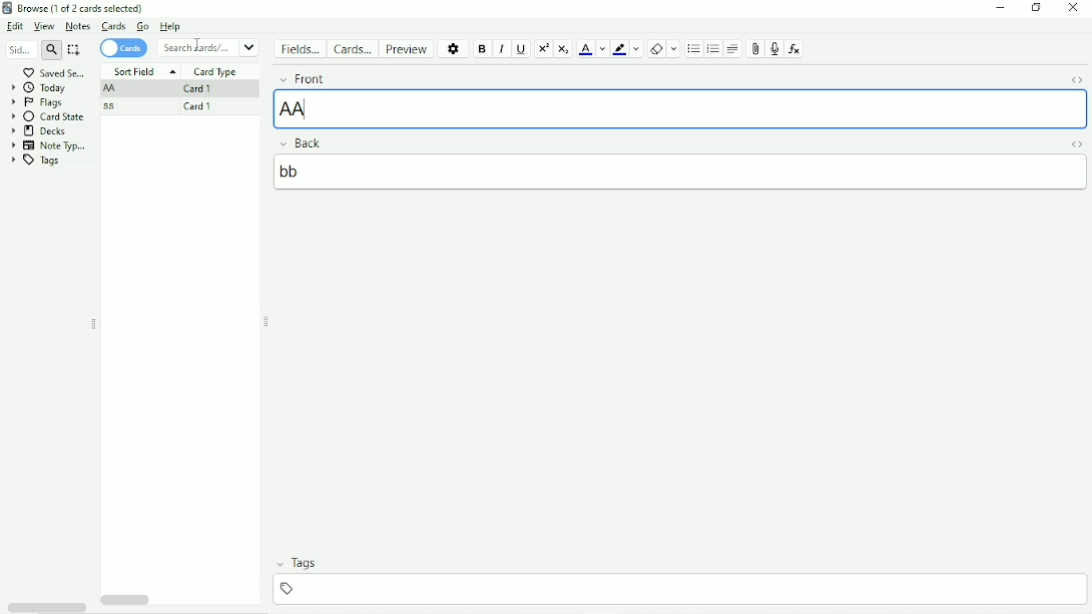 The height and width of the screenshot is (614, 1092). Describe the element at coordinates (45, 26) in the screenshot. I see `View` at that location.